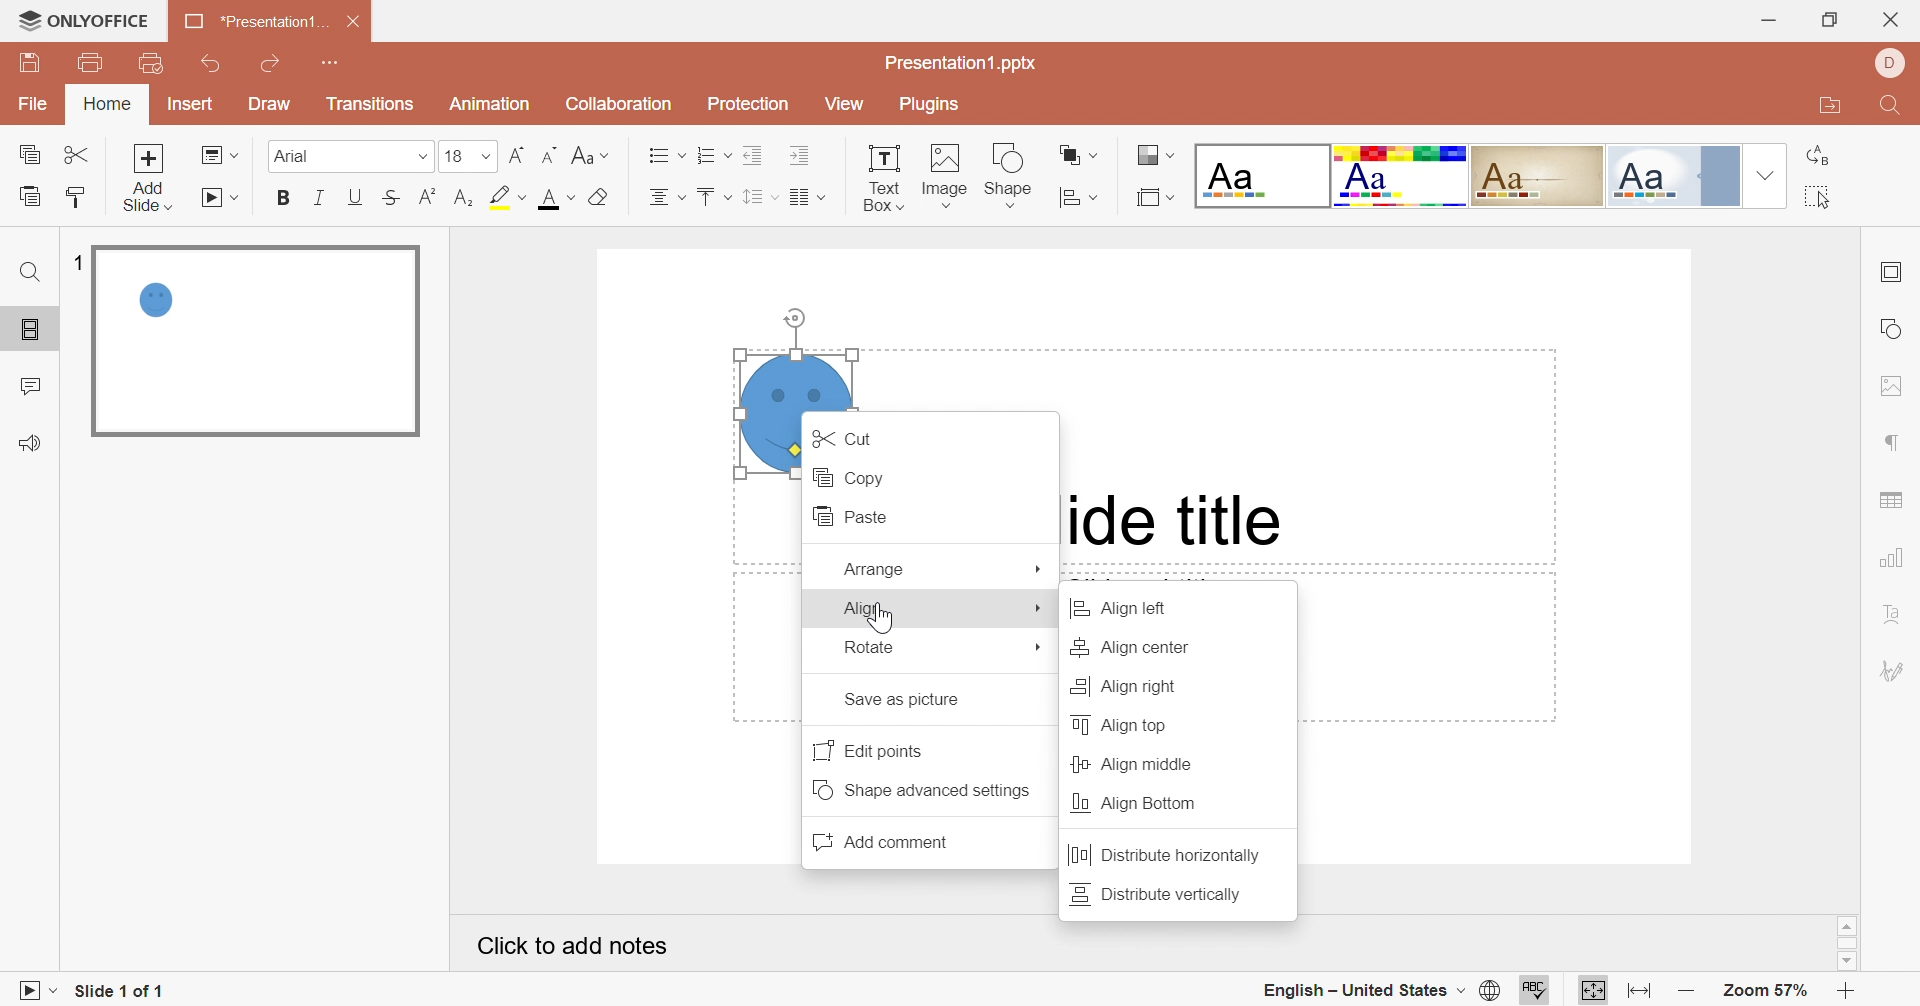 Image resolution: width=1920 pixels, height=1006 pixels. What do you see at coordinates (868, 608) in the screenshot?
I see `Align` at bounding box center [868, 608].